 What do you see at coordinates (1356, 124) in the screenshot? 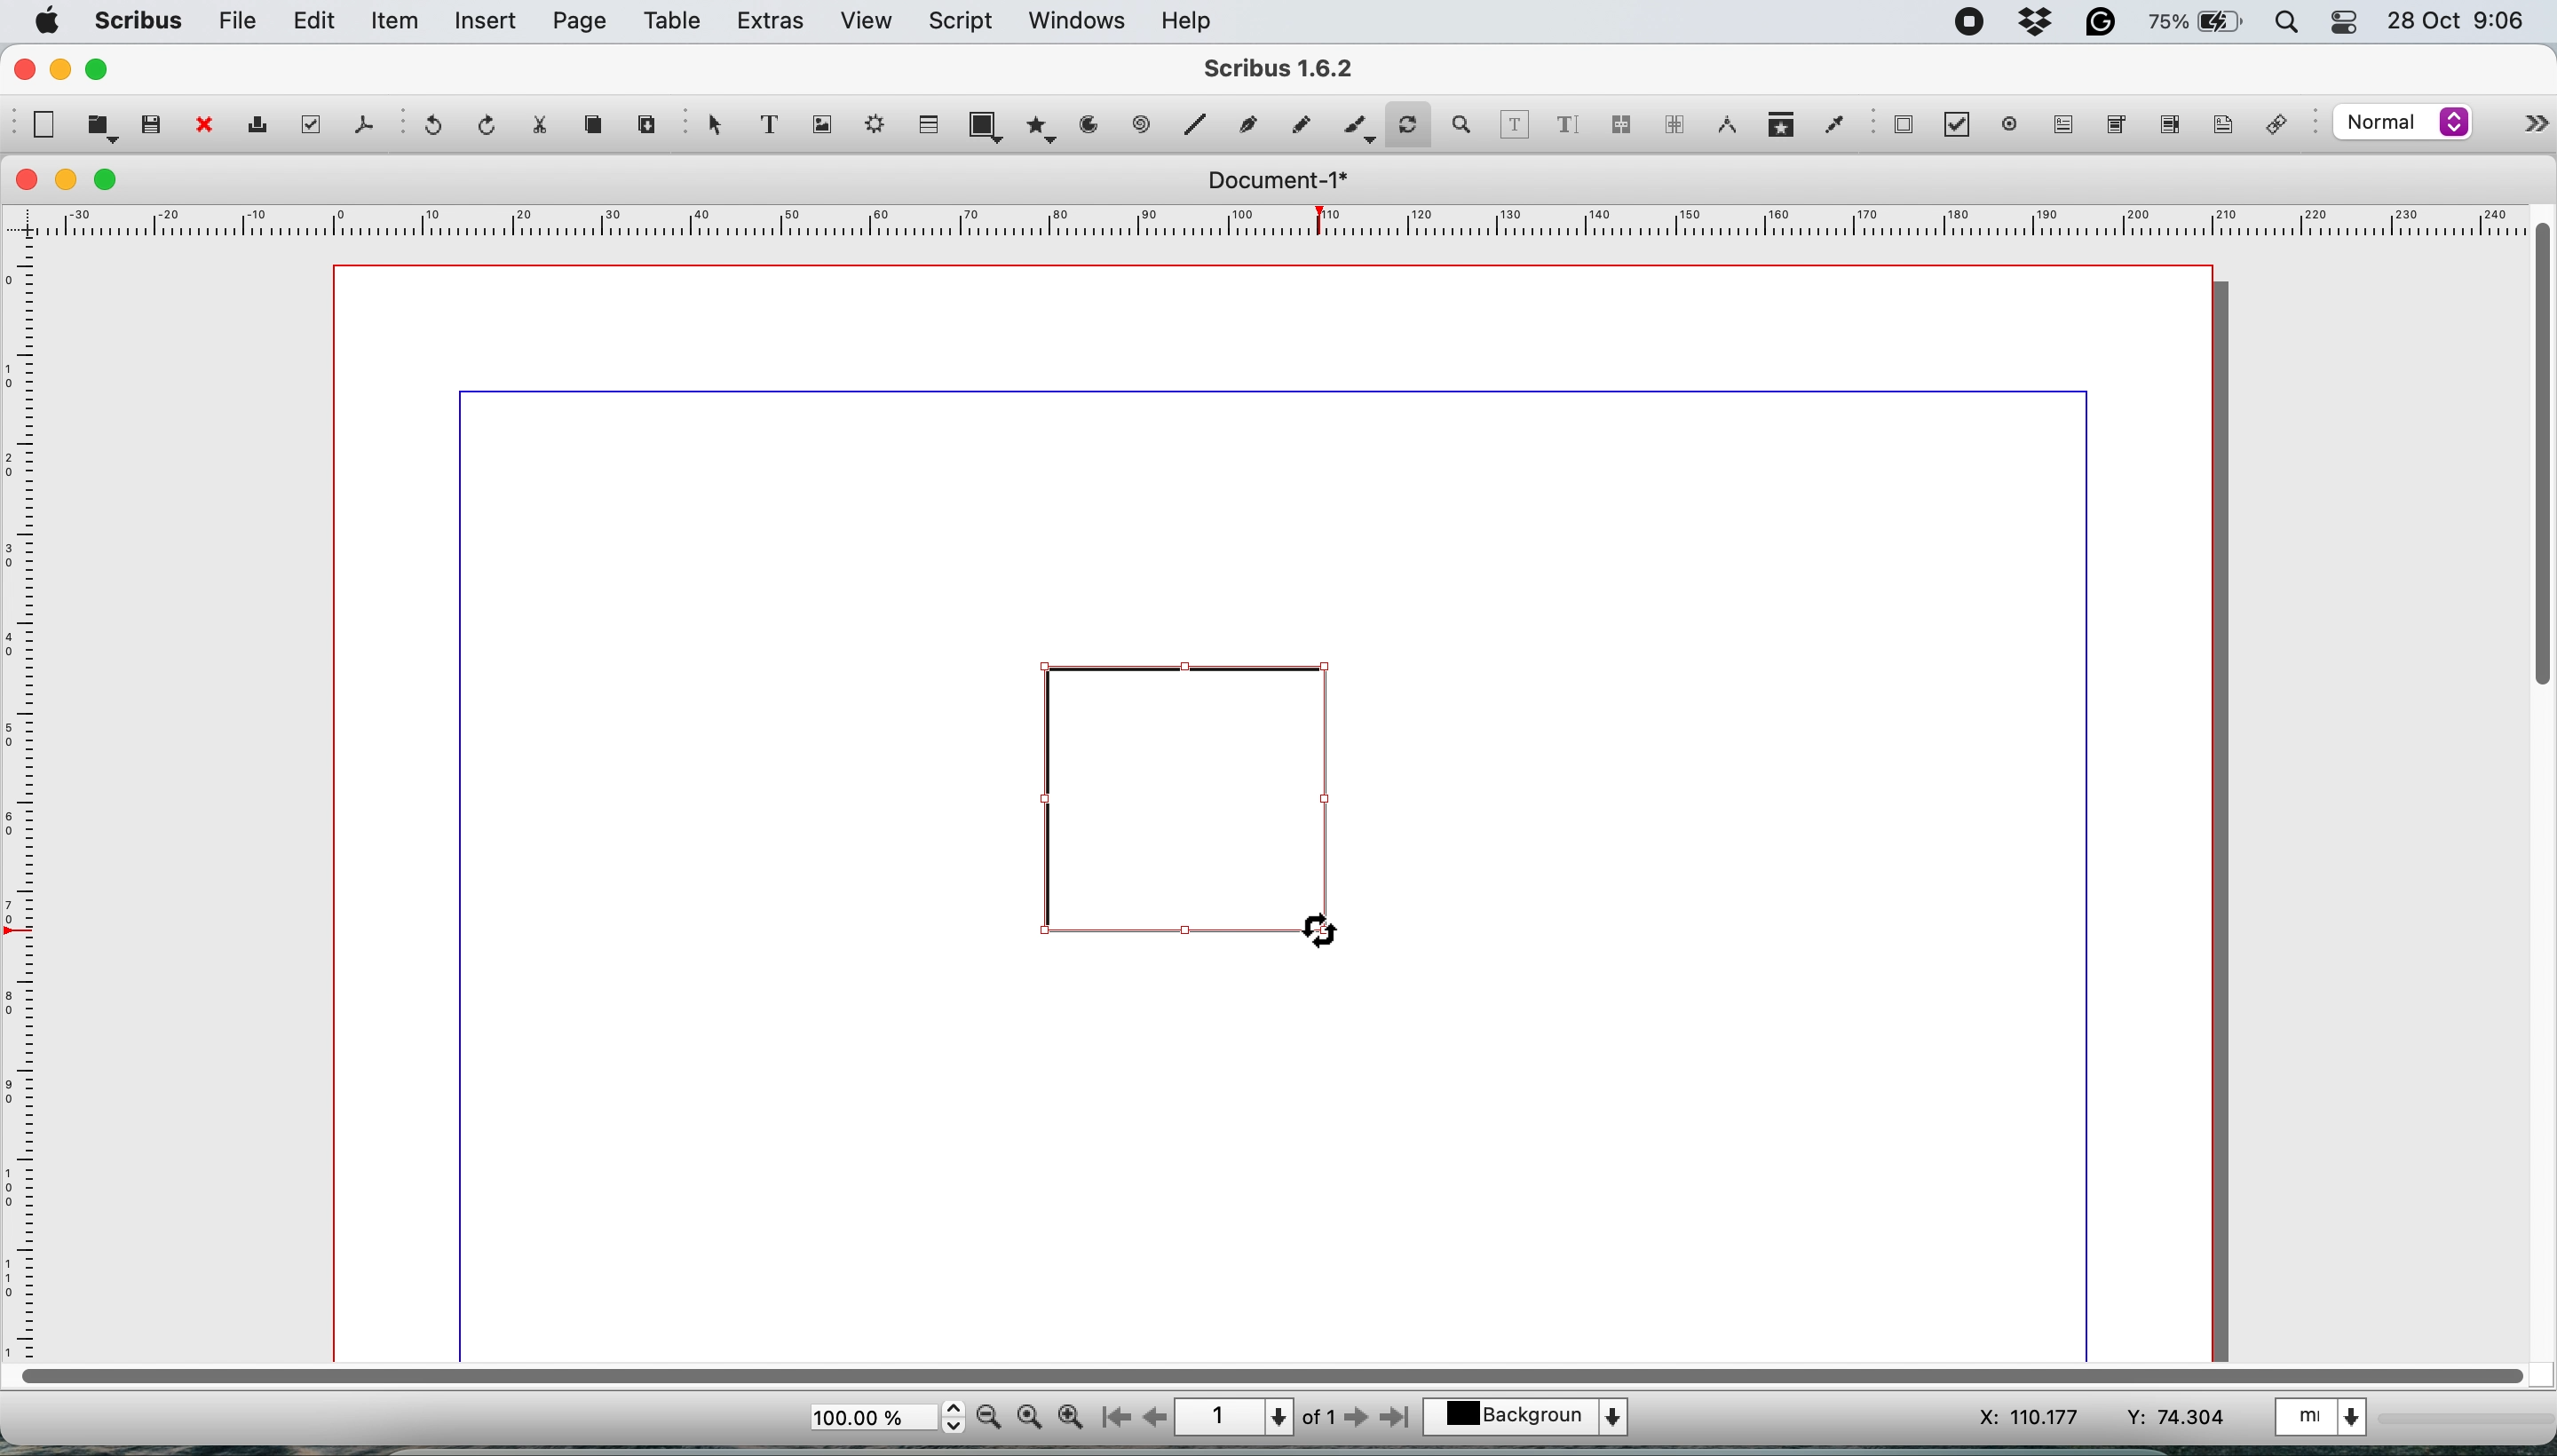
I see `calligraphic line` at bounding box center [1356, 124].